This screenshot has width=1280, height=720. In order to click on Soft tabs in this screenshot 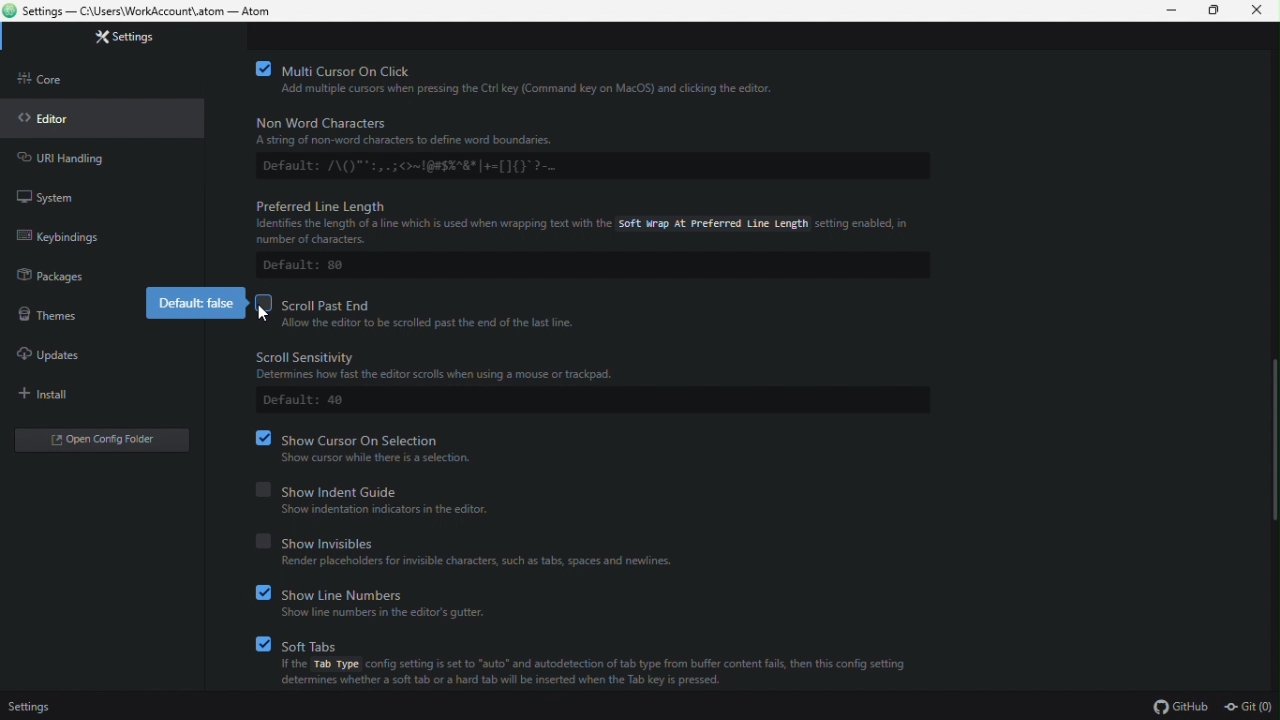, I will do `click(591, 642)`.